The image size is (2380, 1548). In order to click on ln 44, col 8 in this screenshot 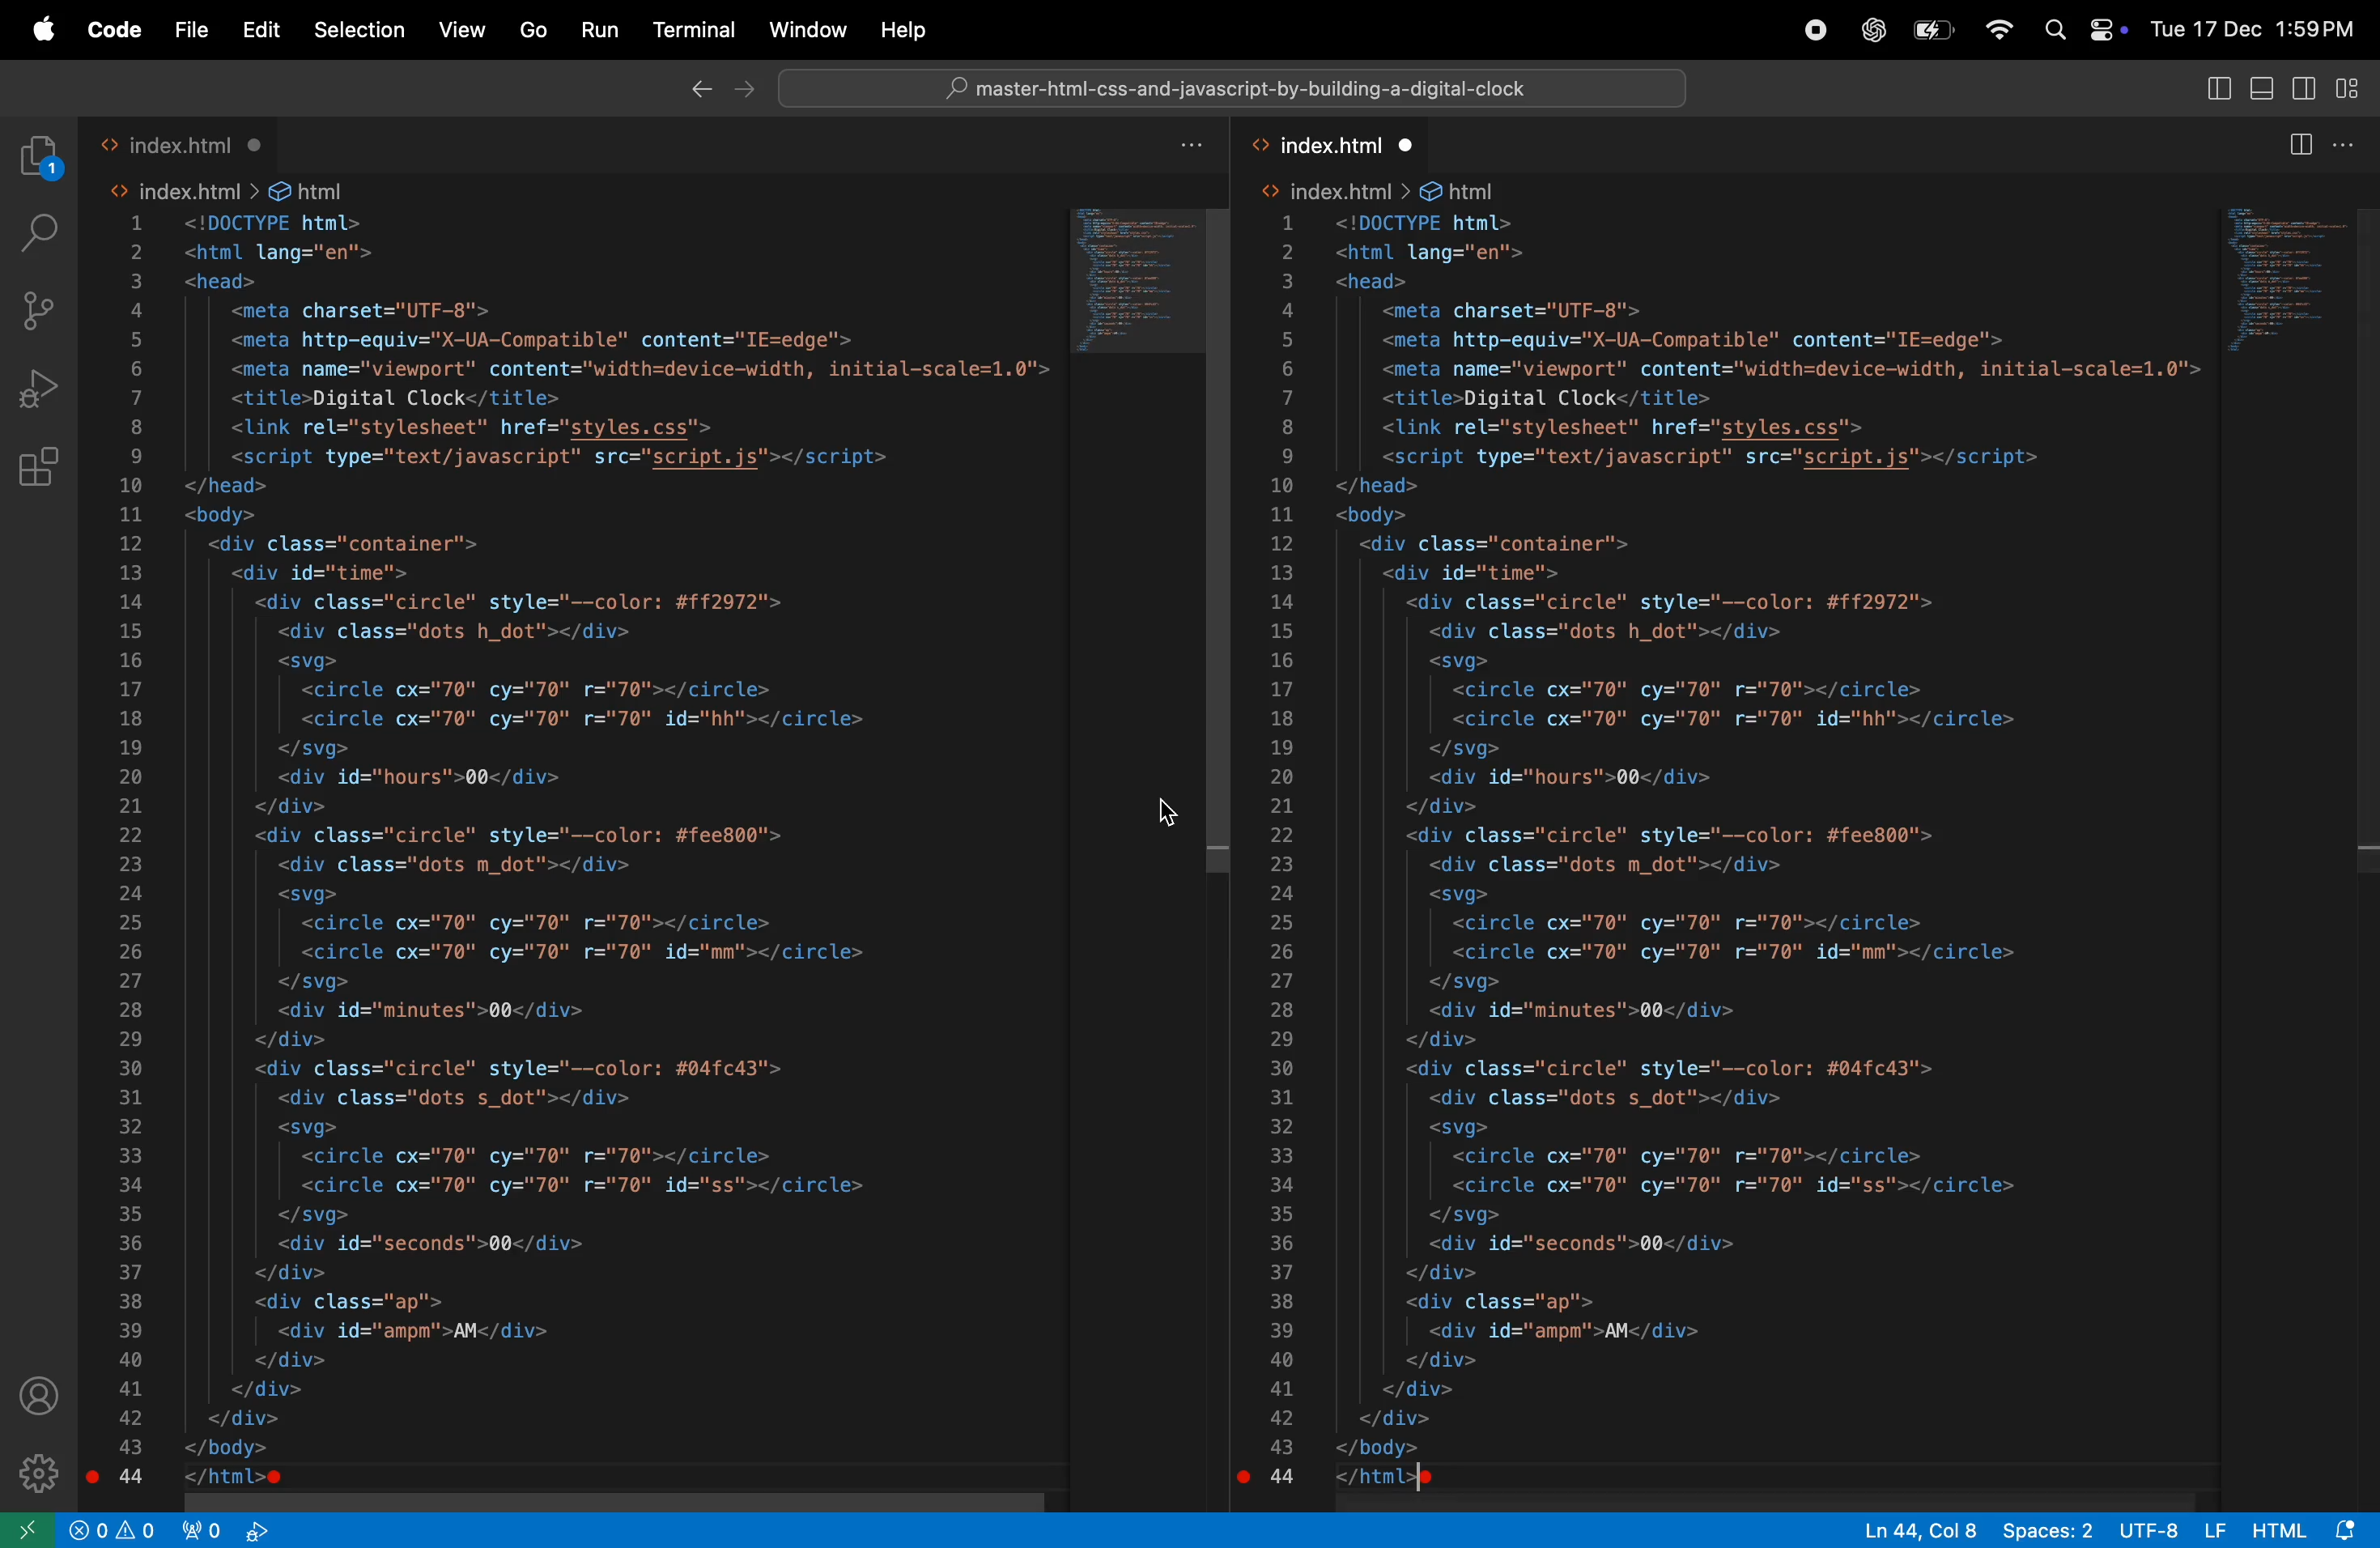, I will do `click(1910, 1530)`.